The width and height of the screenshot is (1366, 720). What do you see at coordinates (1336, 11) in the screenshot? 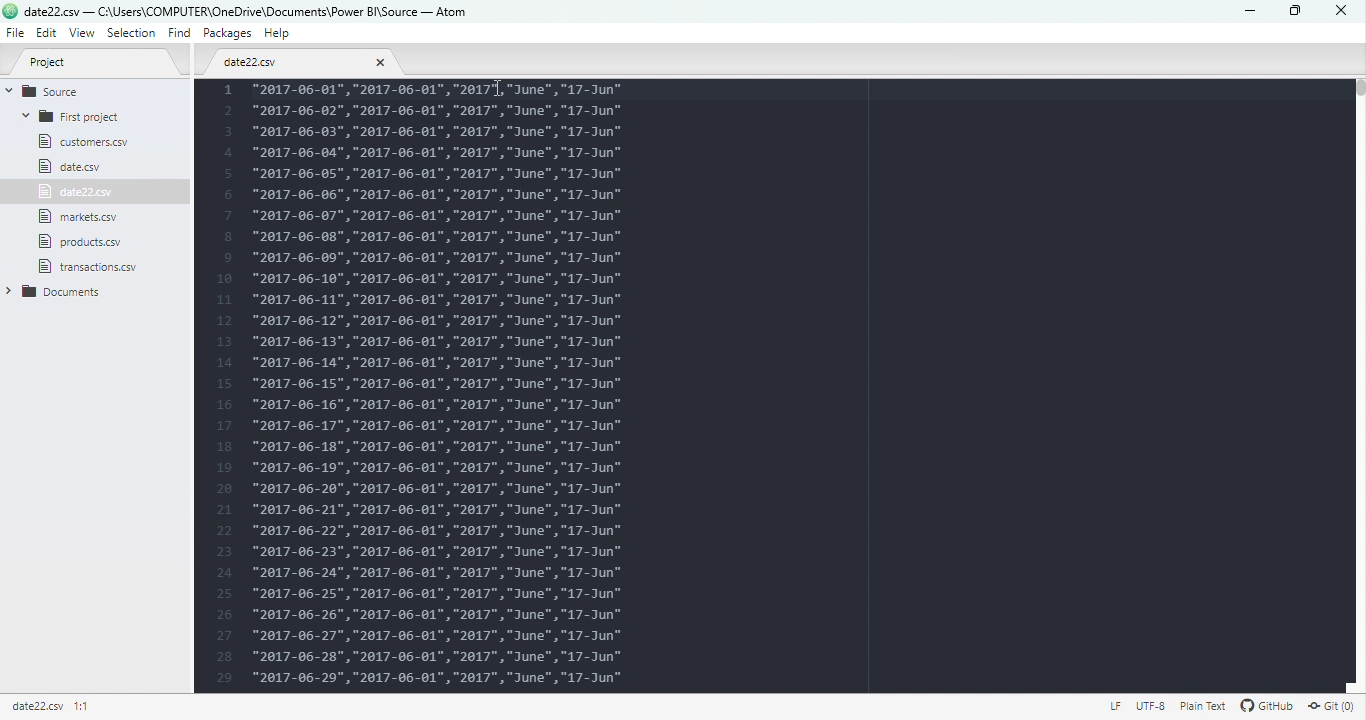
I see `Close` at bounding box center [1336, 11].